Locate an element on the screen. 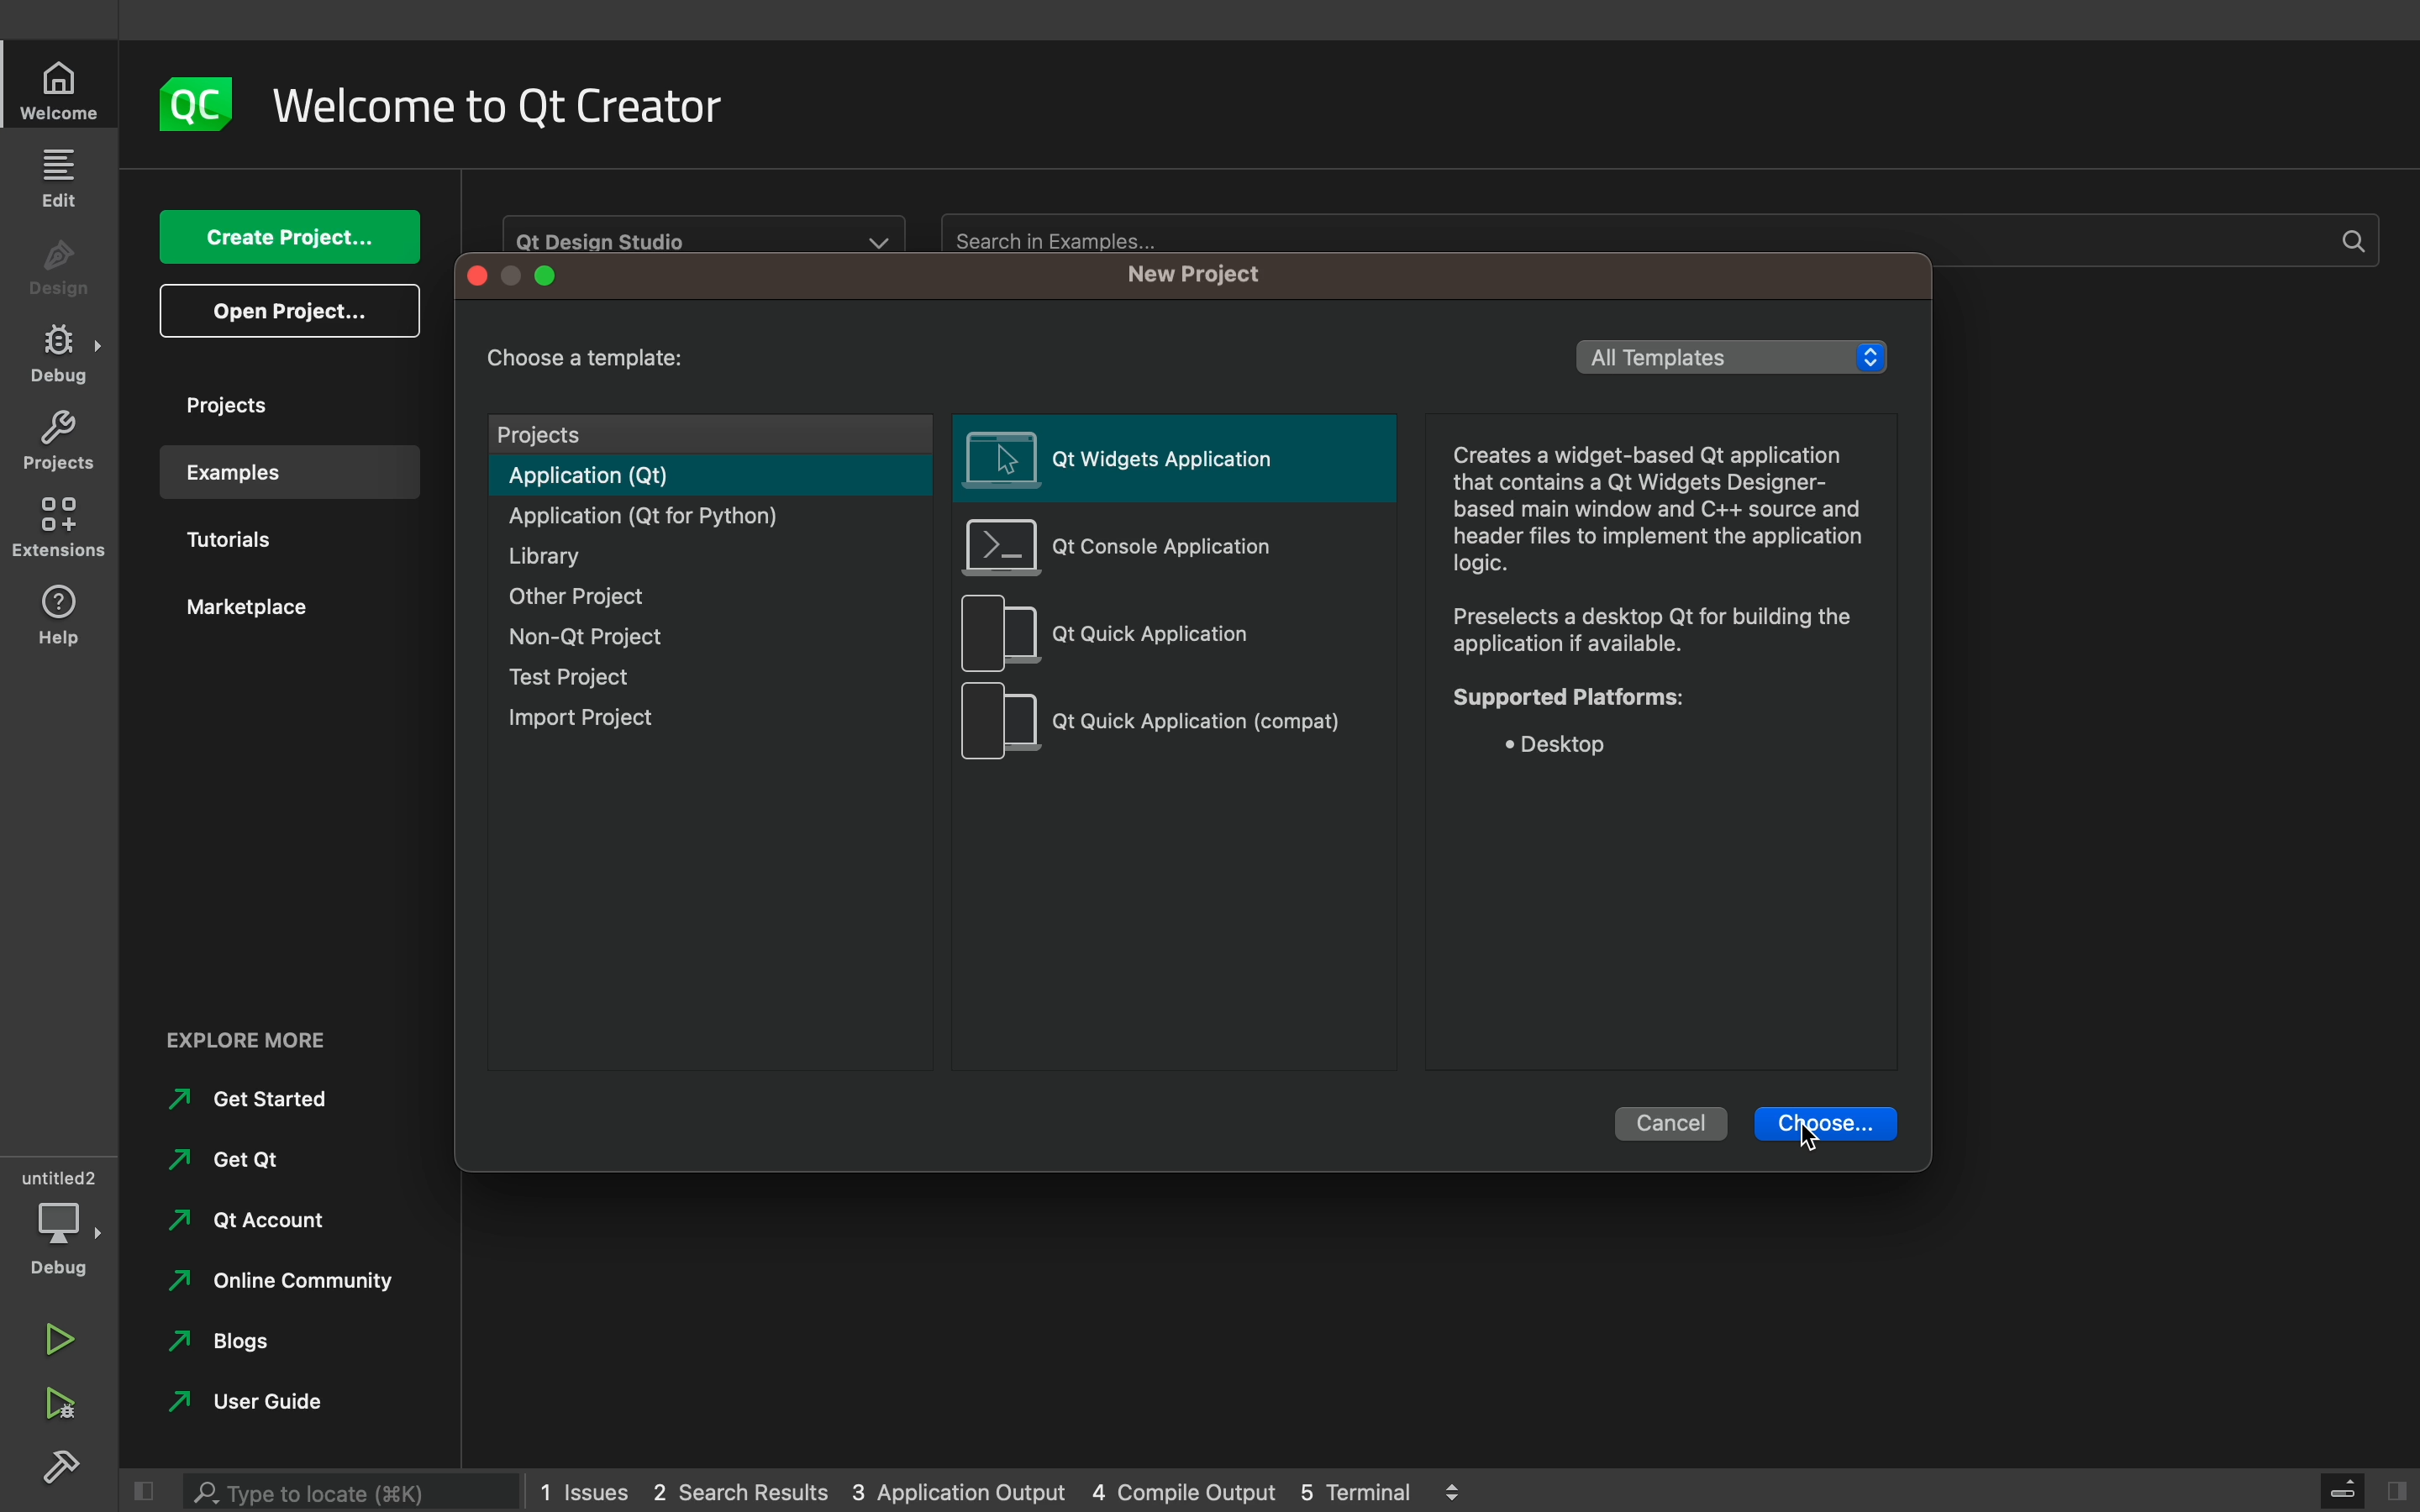  extensions is located at coordinates (63, 527).